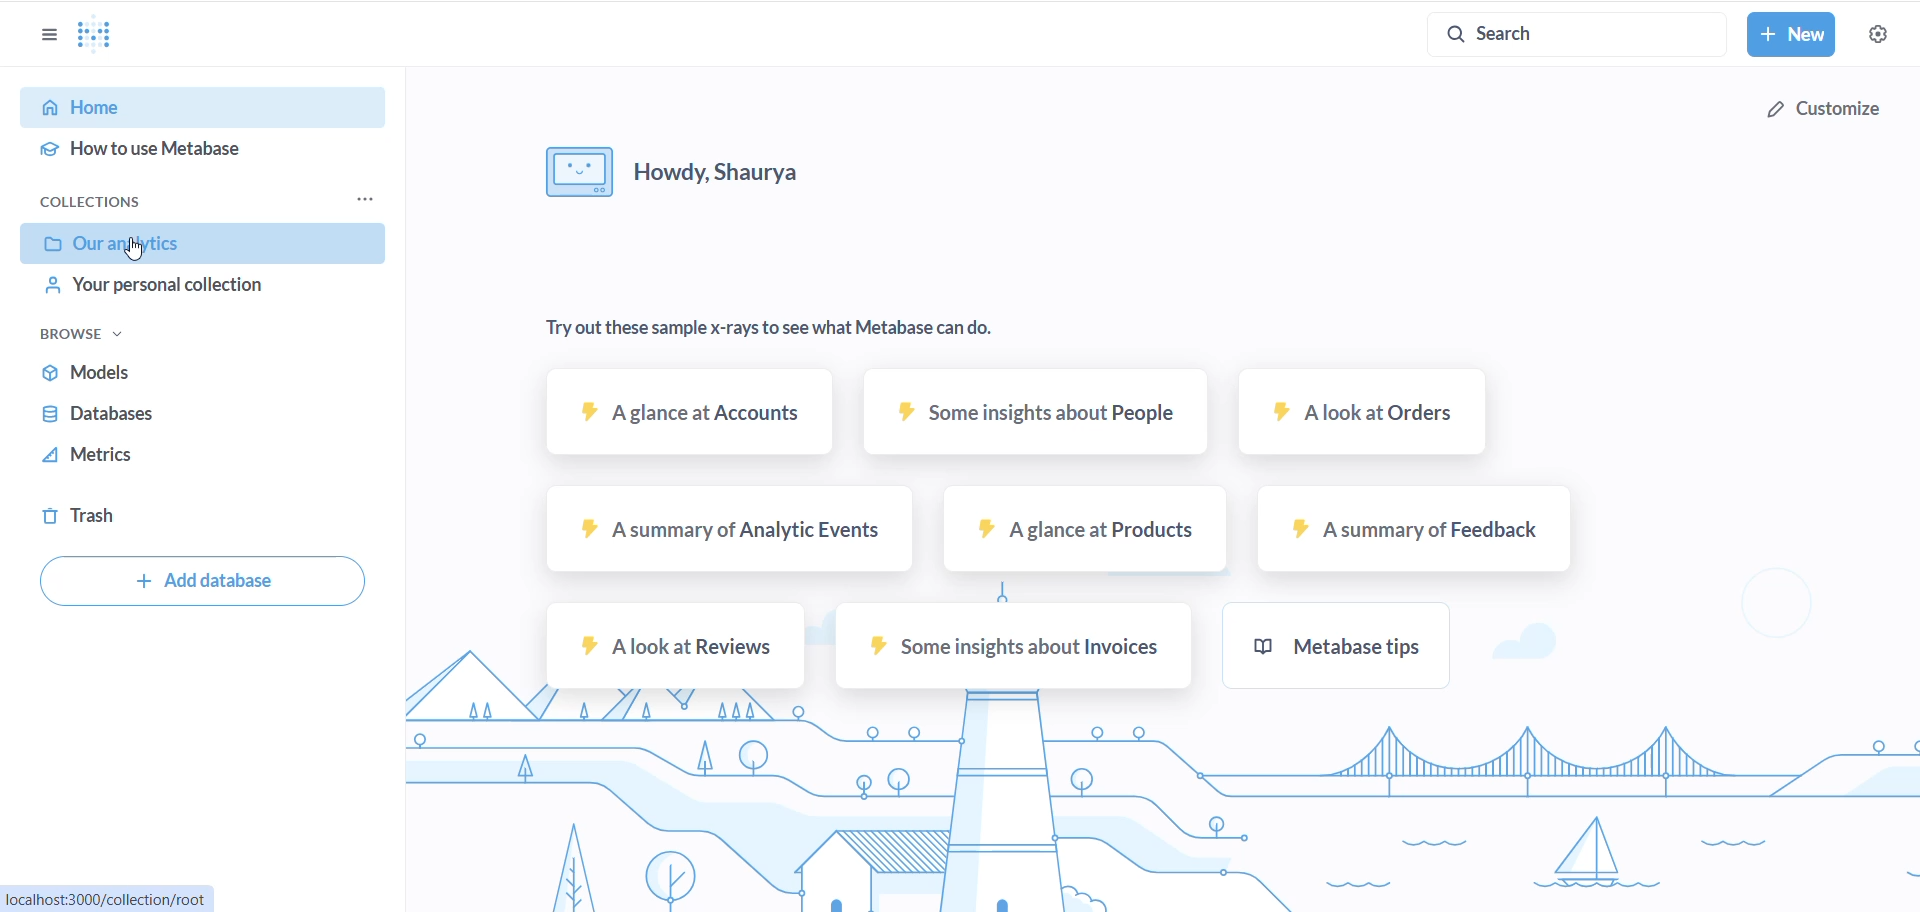 The width and height of the screenshot is (1920, 912). Describe the element at coordinates (1820, 107) in the screenshot. I see `customize` at that location.